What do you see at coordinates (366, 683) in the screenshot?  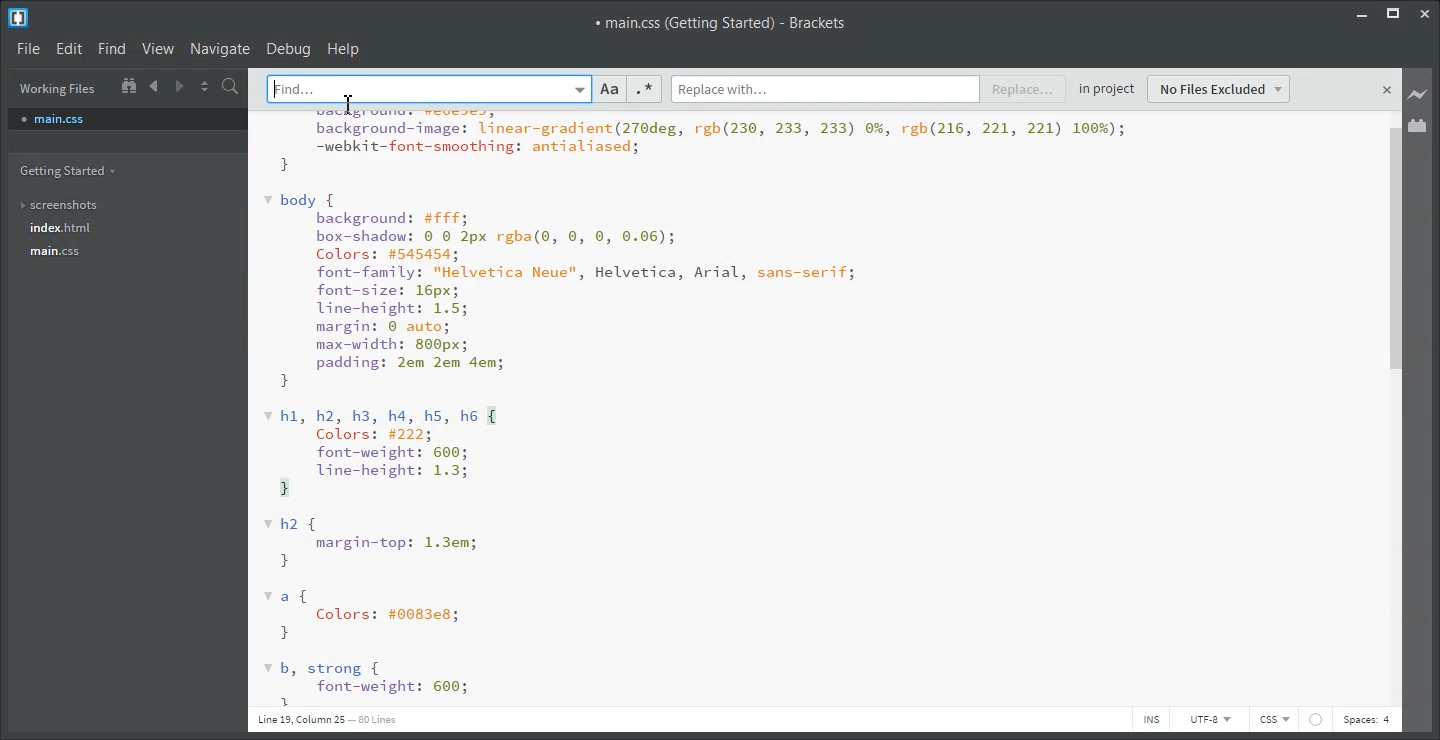 I see `b, strong {font-weight: 600;5}` at bounding box center [366, 683].